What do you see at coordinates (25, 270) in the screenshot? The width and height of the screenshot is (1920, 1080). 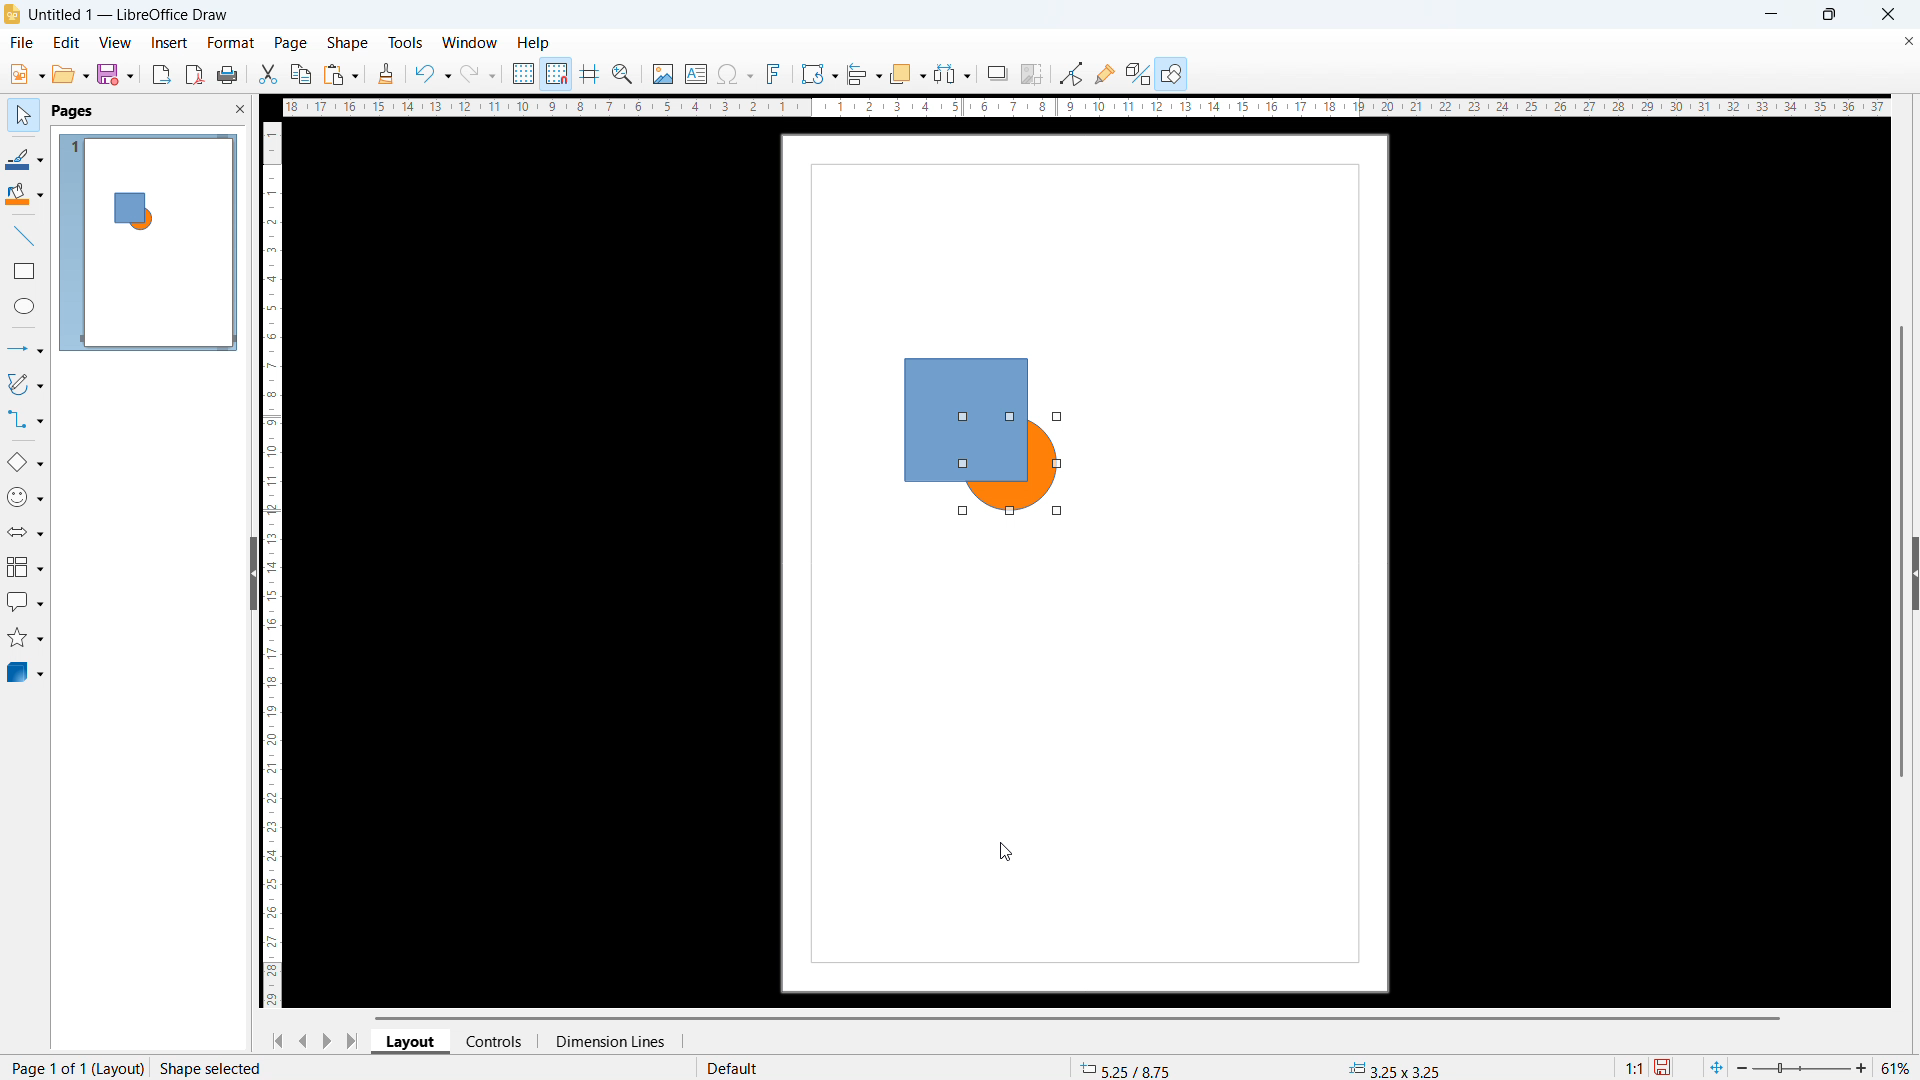 I see `Rectangle ` at bounding box center [25, 270].